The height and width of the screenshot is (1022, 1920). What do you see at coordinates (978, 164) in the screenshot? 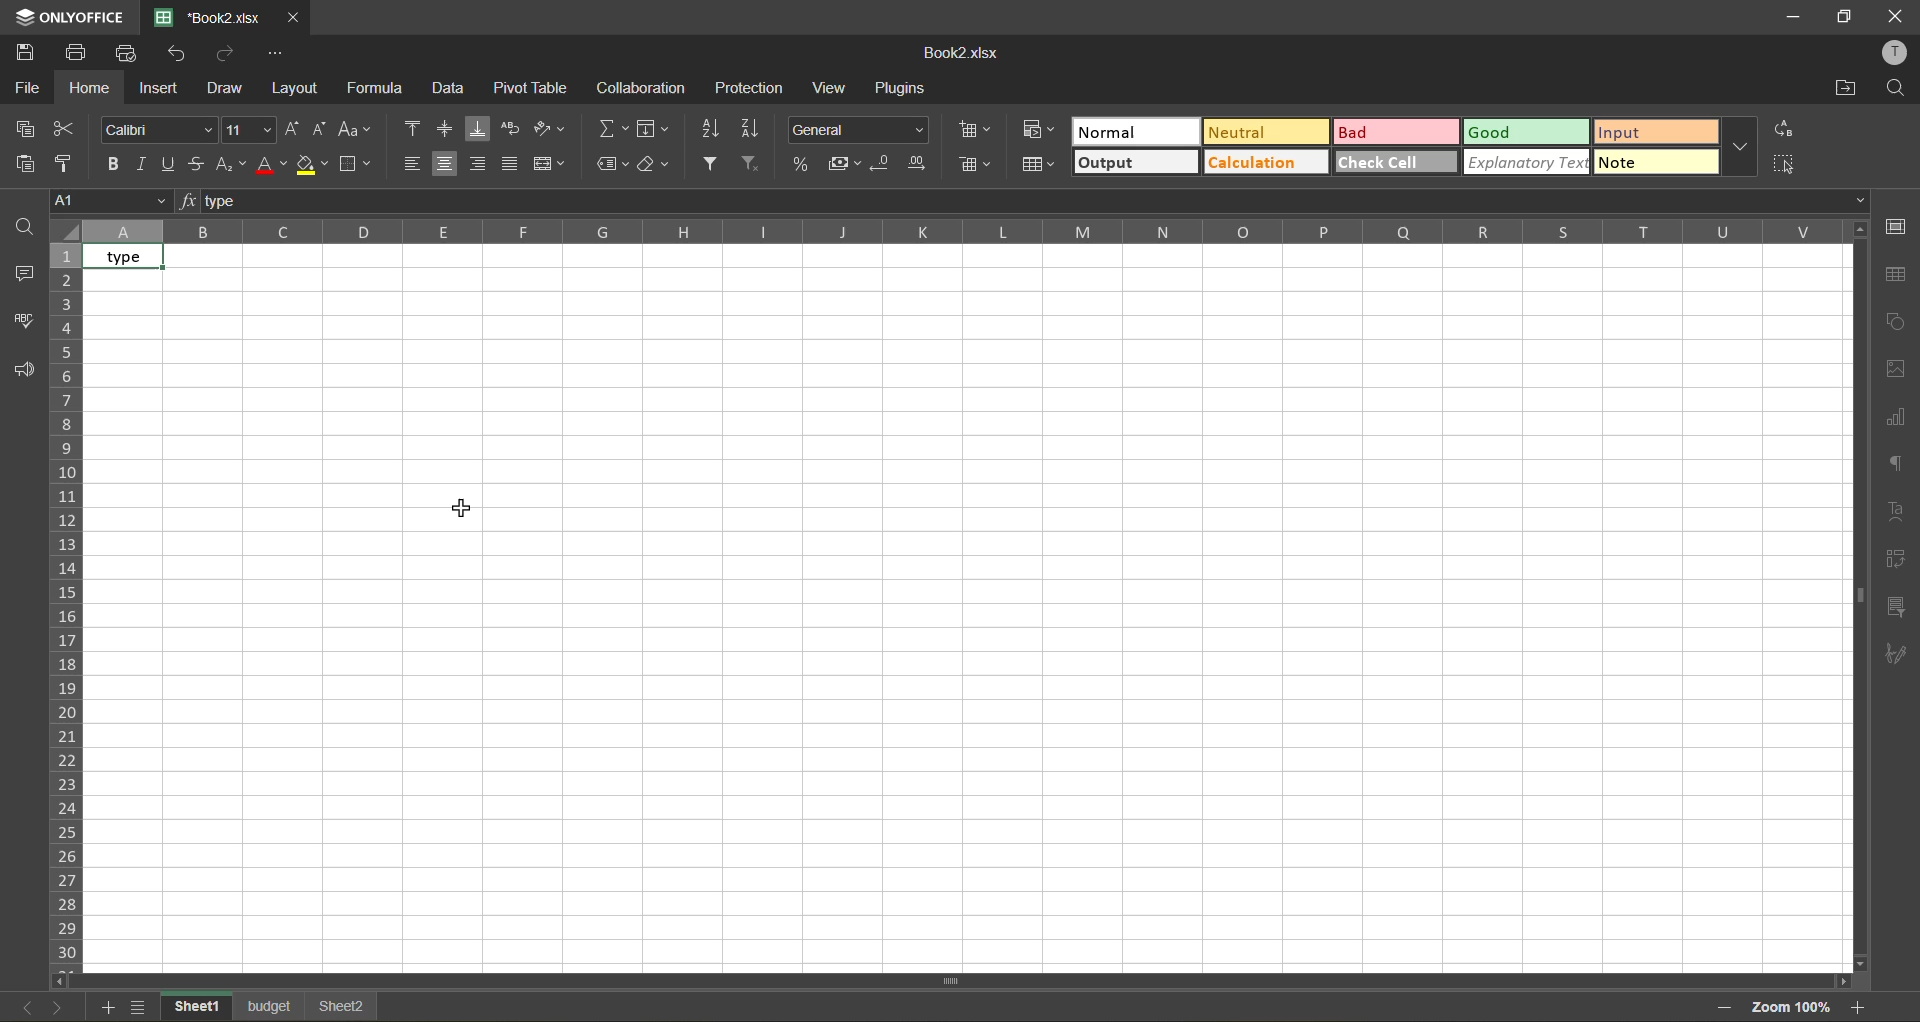
I see `delete cells` at bounding box center [978, 164].